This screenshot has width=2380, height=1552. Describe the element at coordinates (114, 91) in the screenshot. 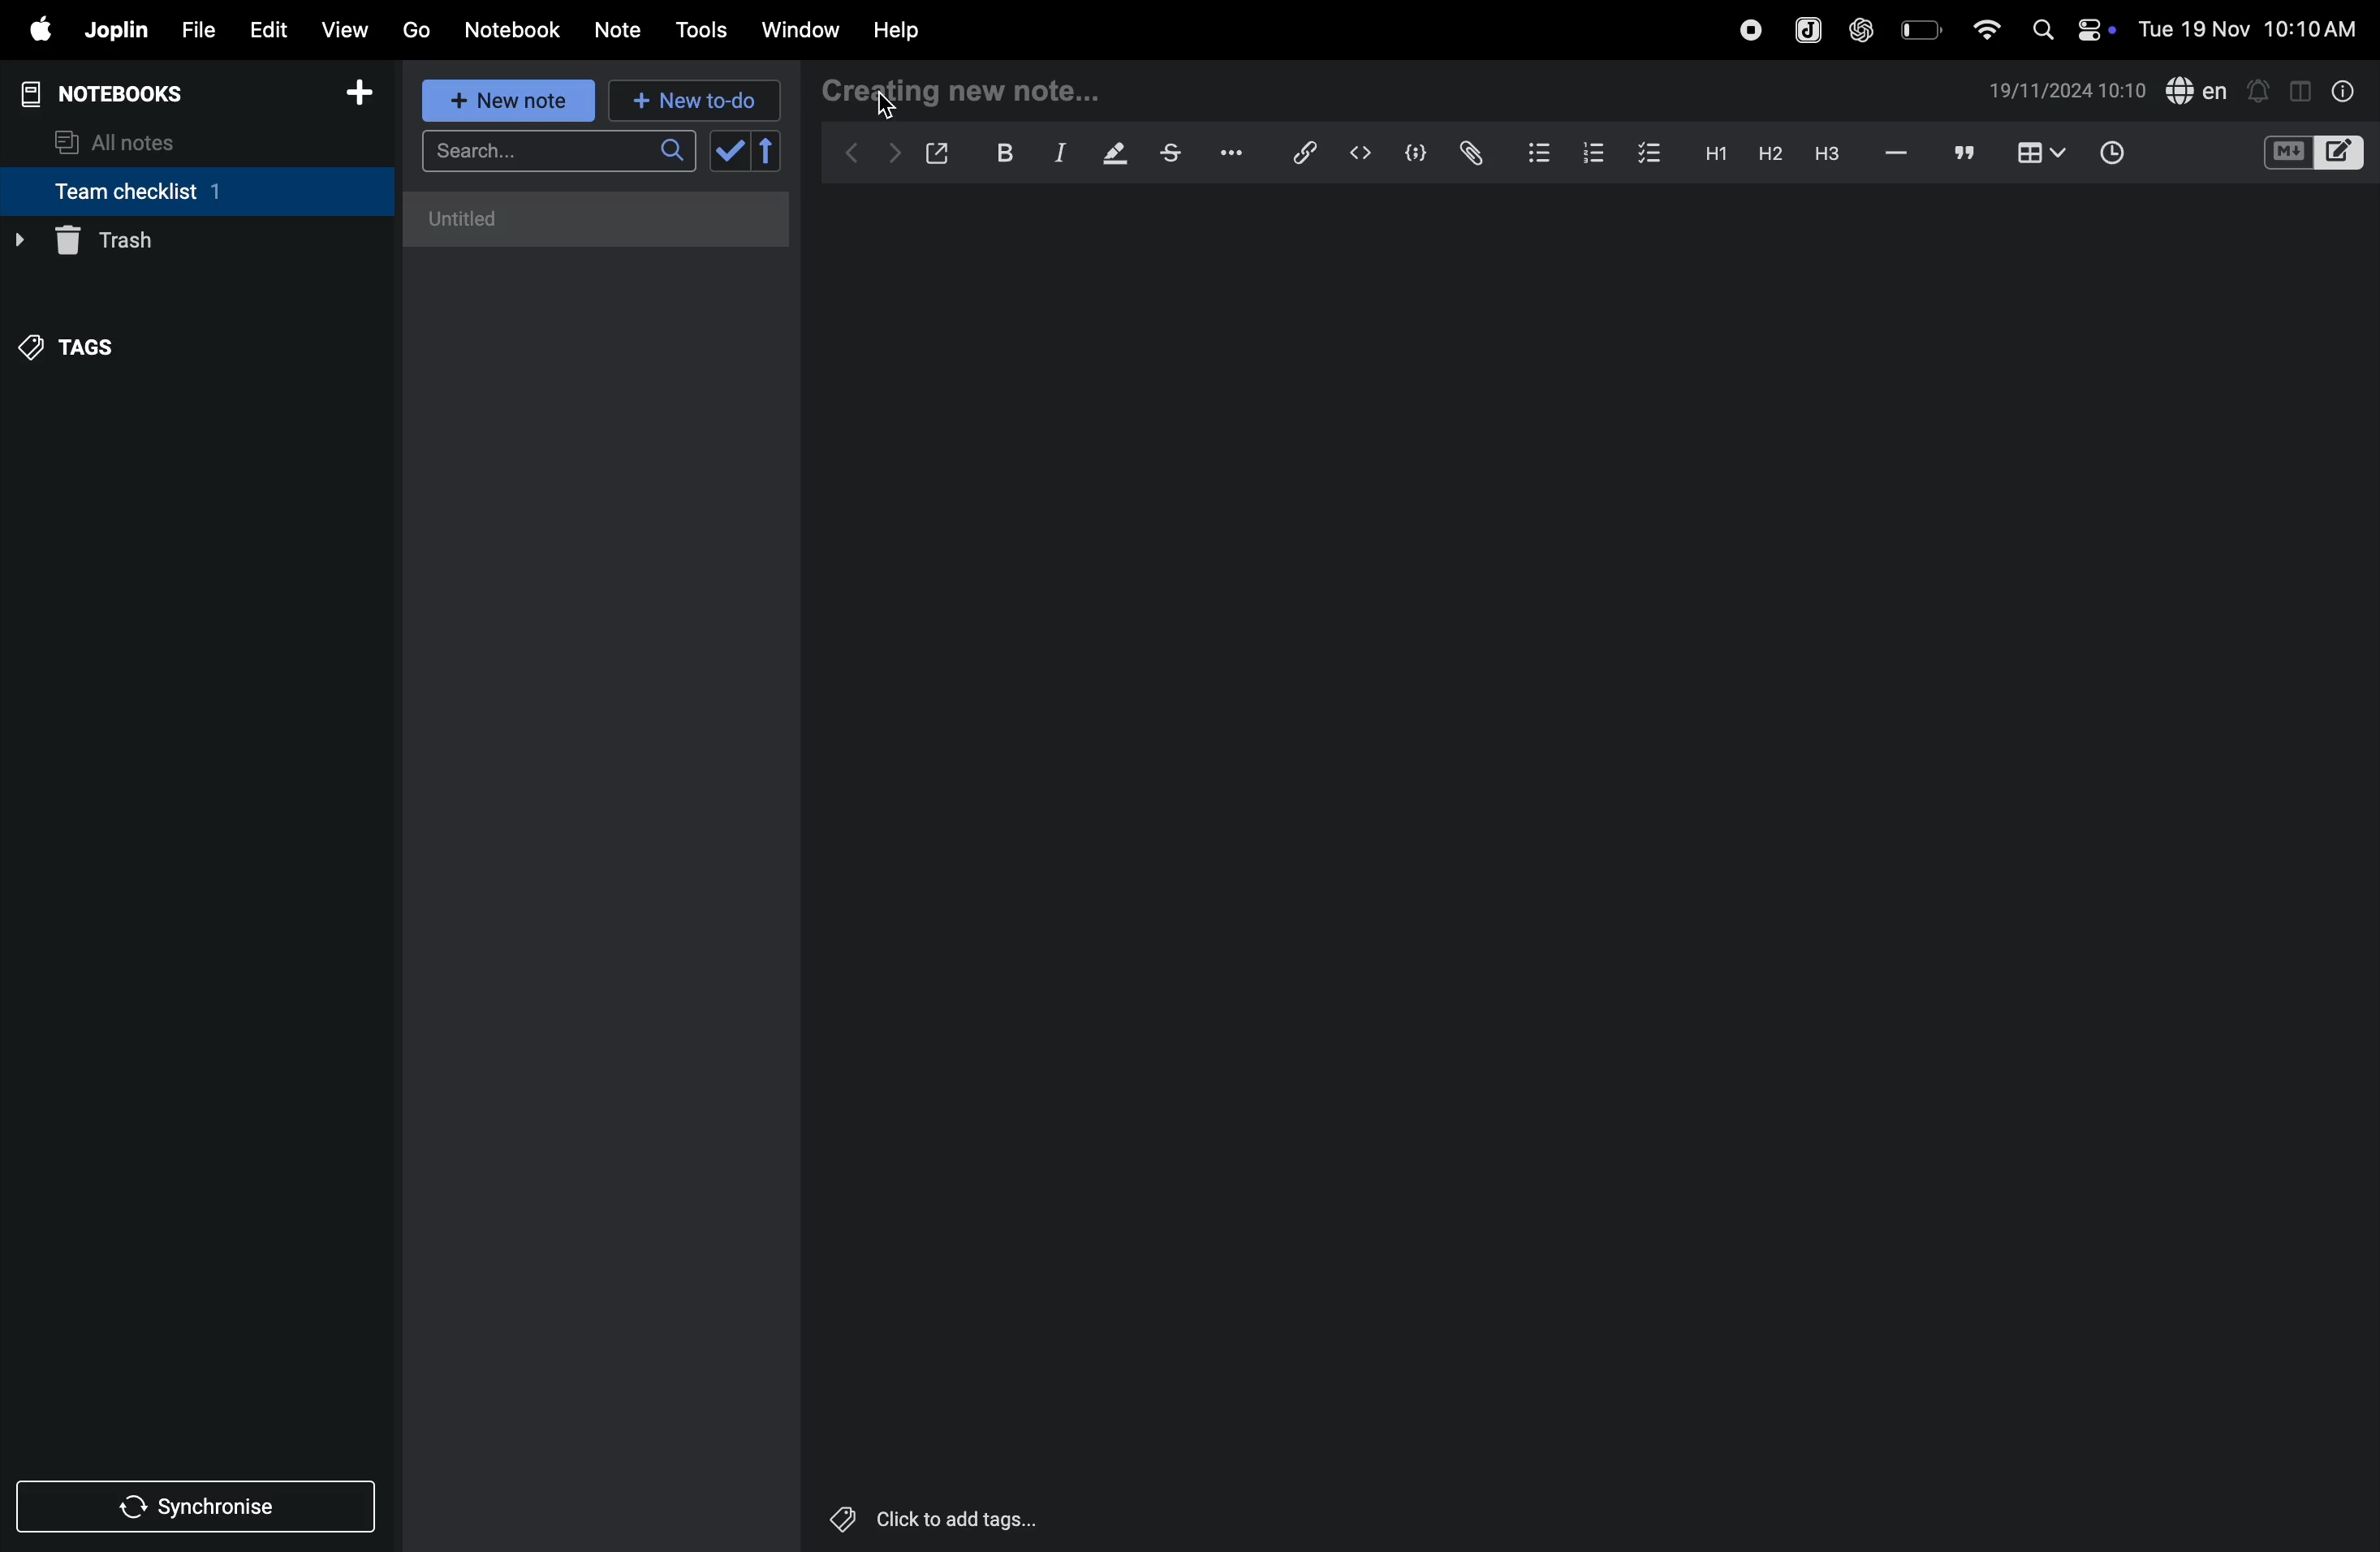

I see `notebooks` at that location.